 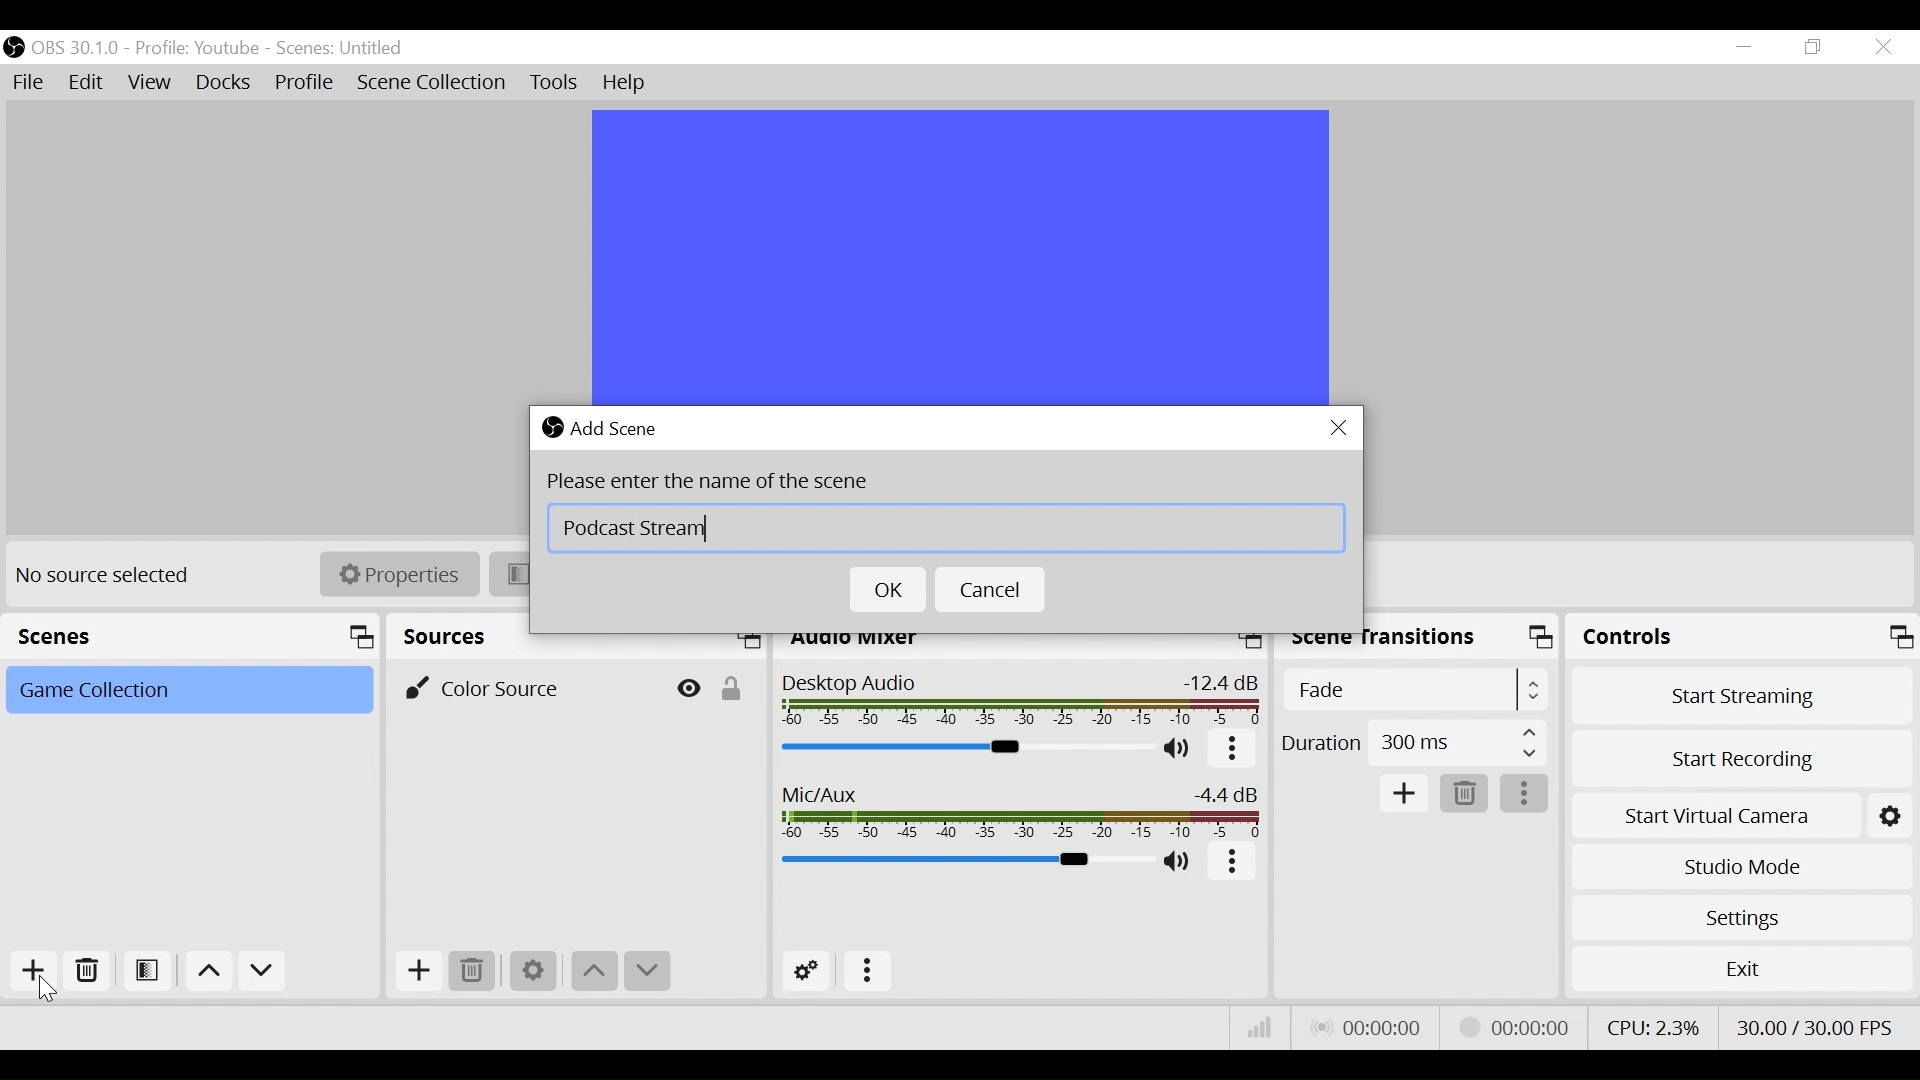 I want to click on Add, so click(x=1405, y=793).